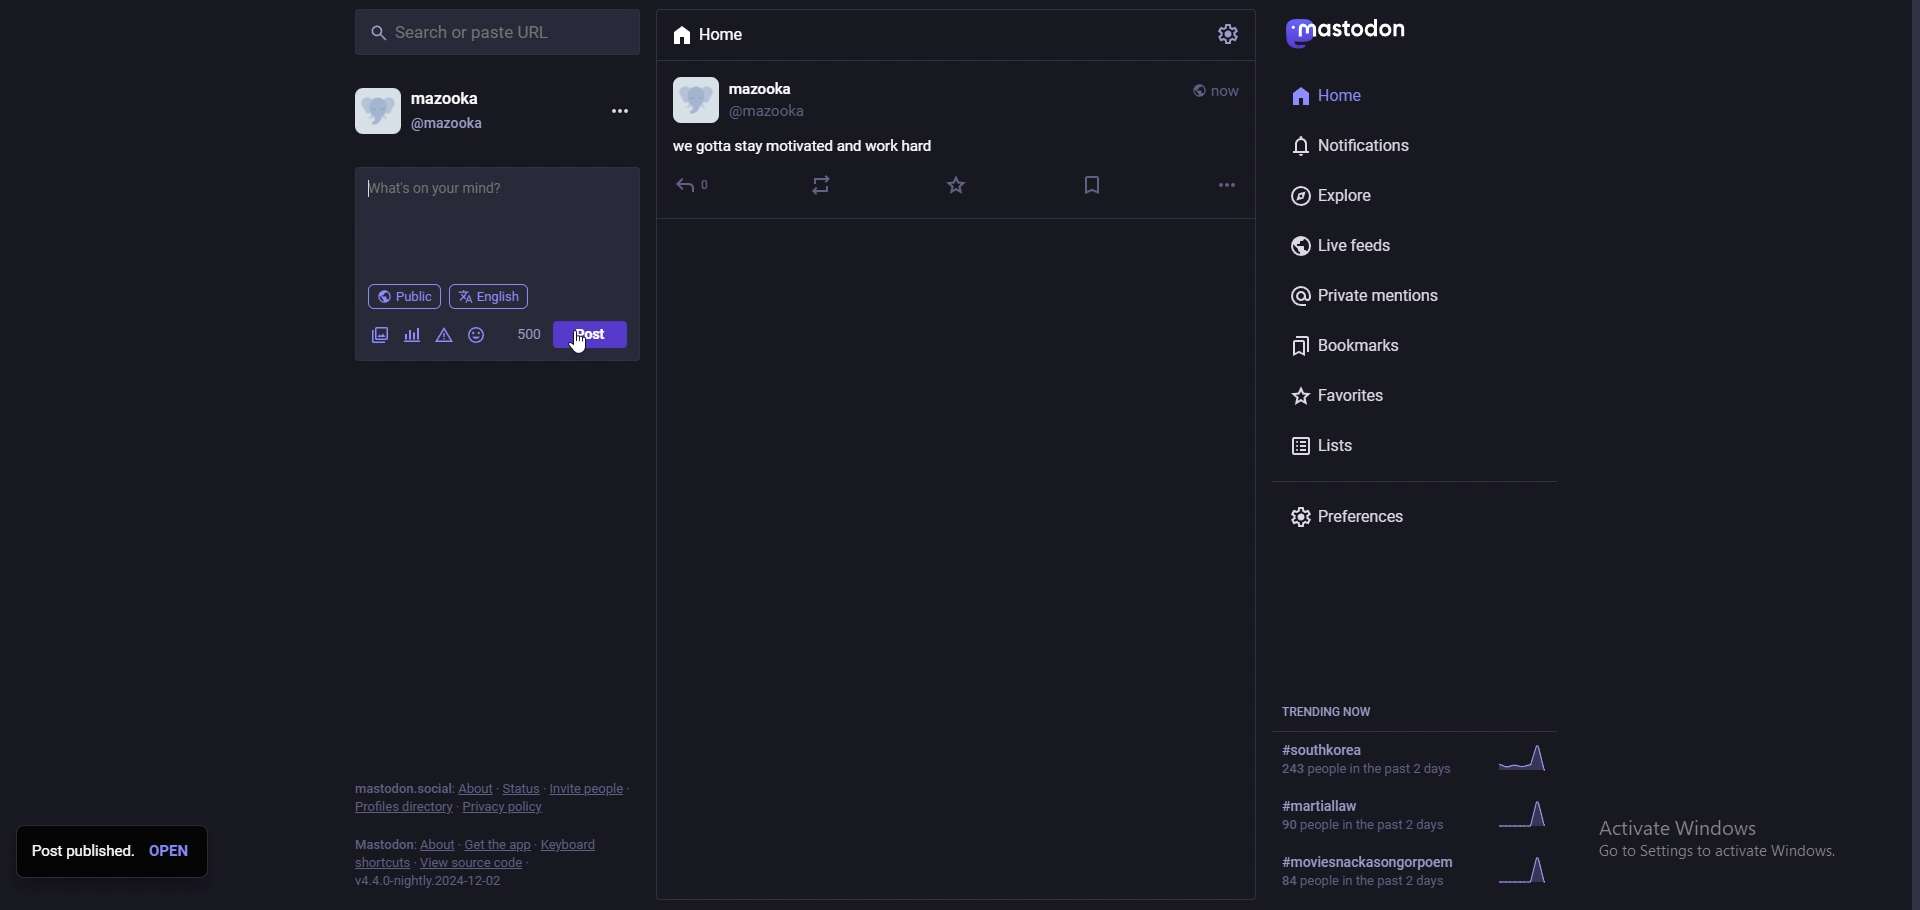 Image resolution: width=1920 pixels, height=910 pixels. What do you see at coordinates (694, 186) in the screenshot?
I see `reply` at bounding box center [694, 186].